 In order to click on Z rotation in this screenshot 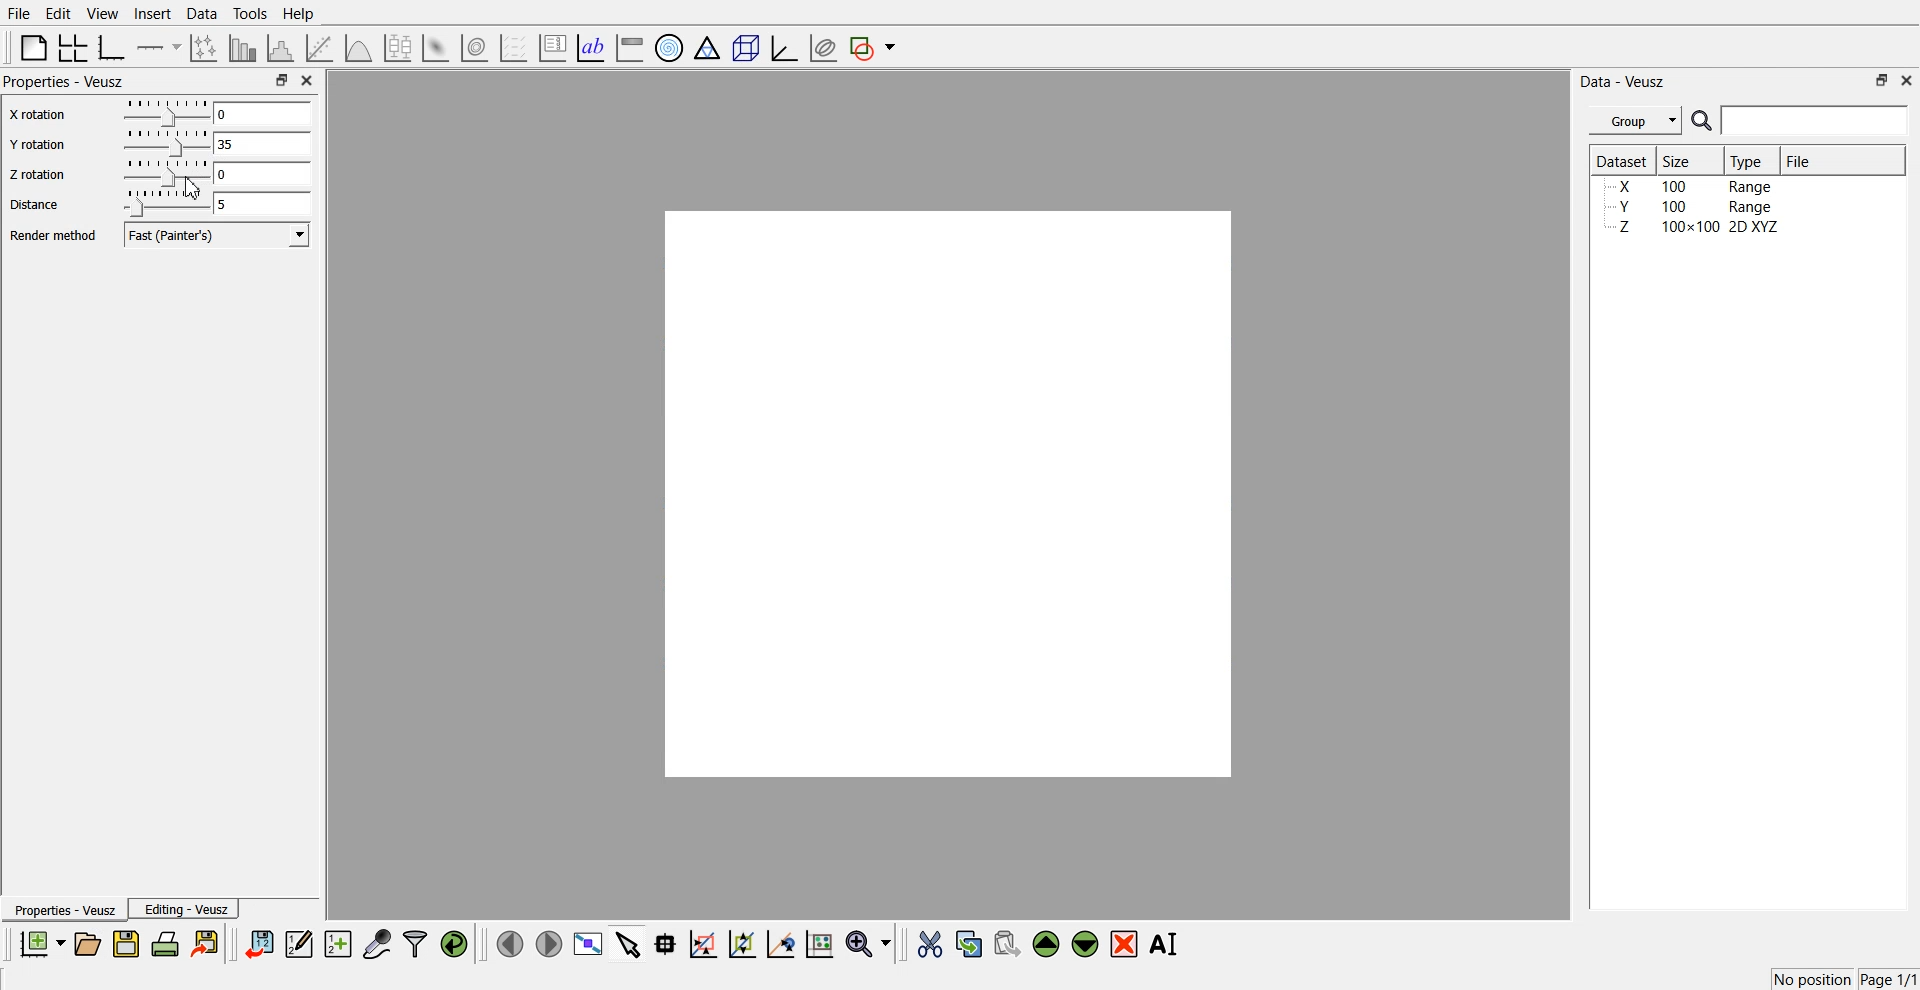, I will do `click(38, 174)`.